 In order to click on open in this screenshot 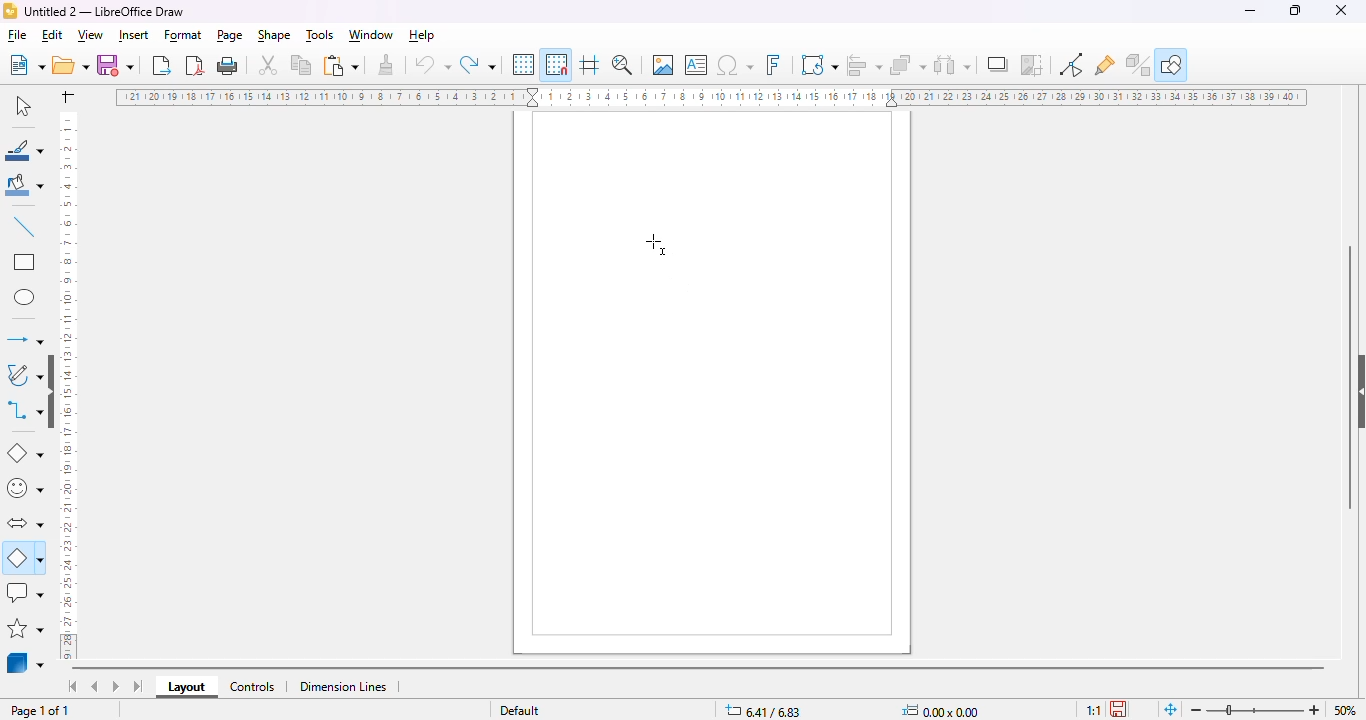, I will do `click(71, 66)`.